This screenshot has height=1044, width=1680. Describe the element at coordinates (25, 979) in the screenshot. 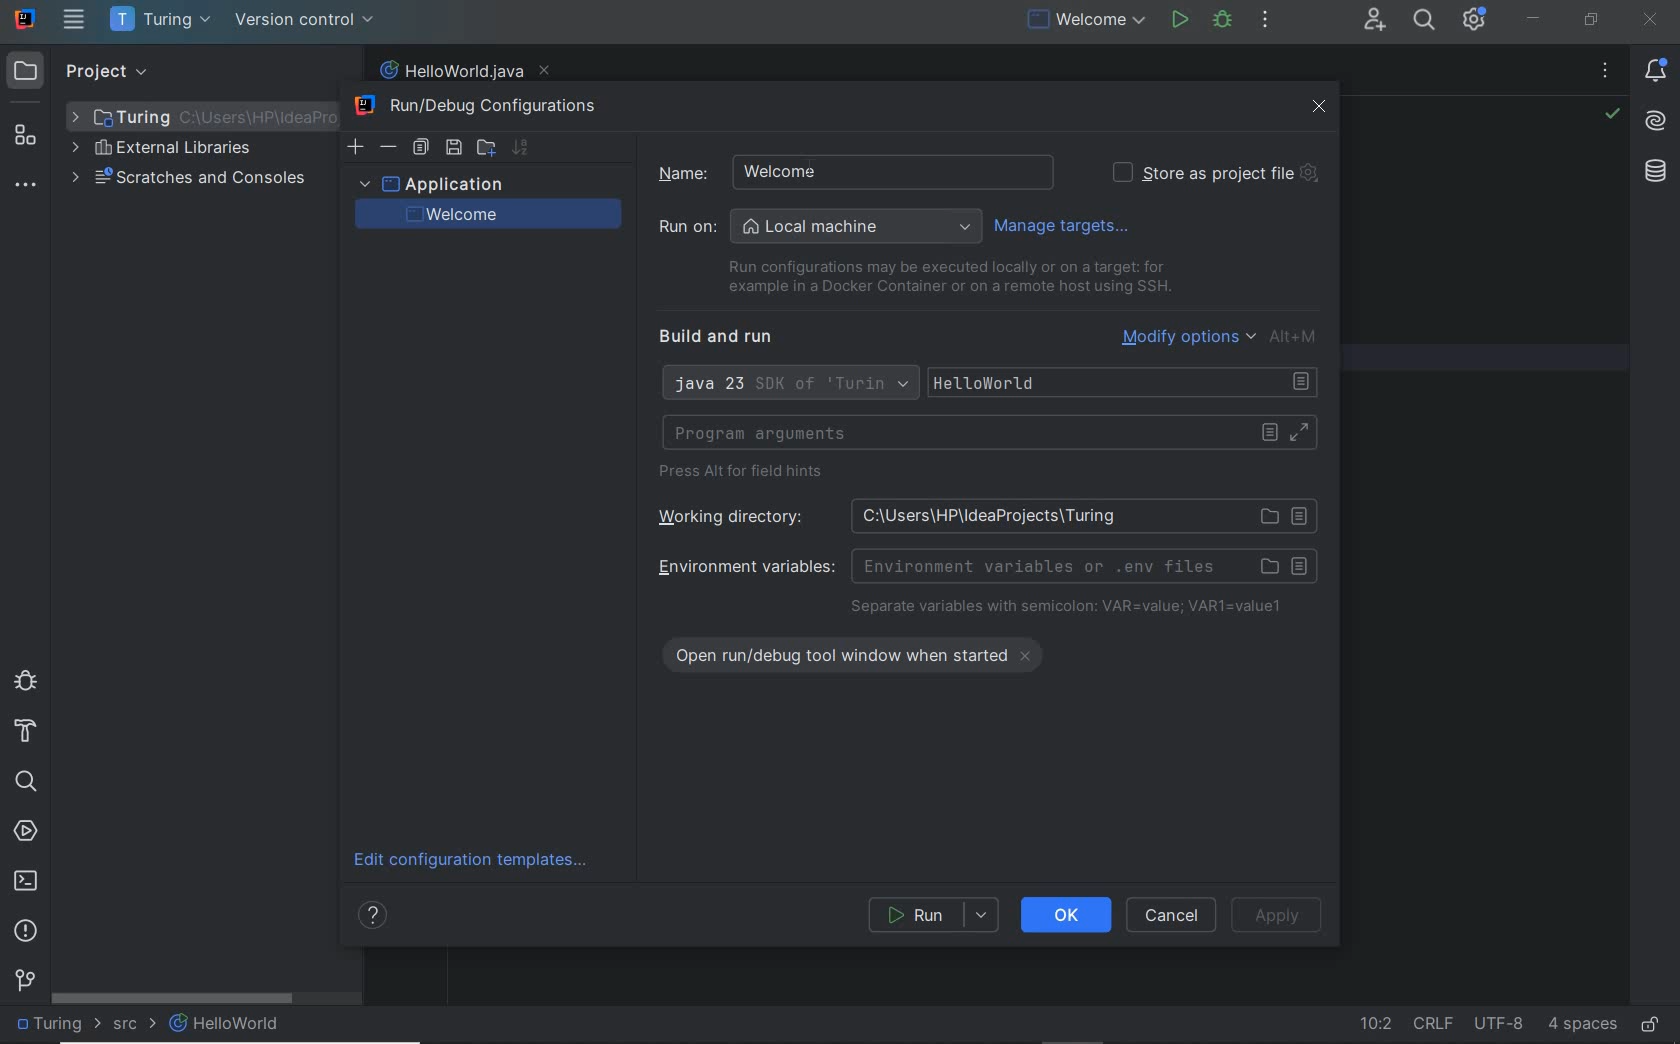

I see `version control` at that location.